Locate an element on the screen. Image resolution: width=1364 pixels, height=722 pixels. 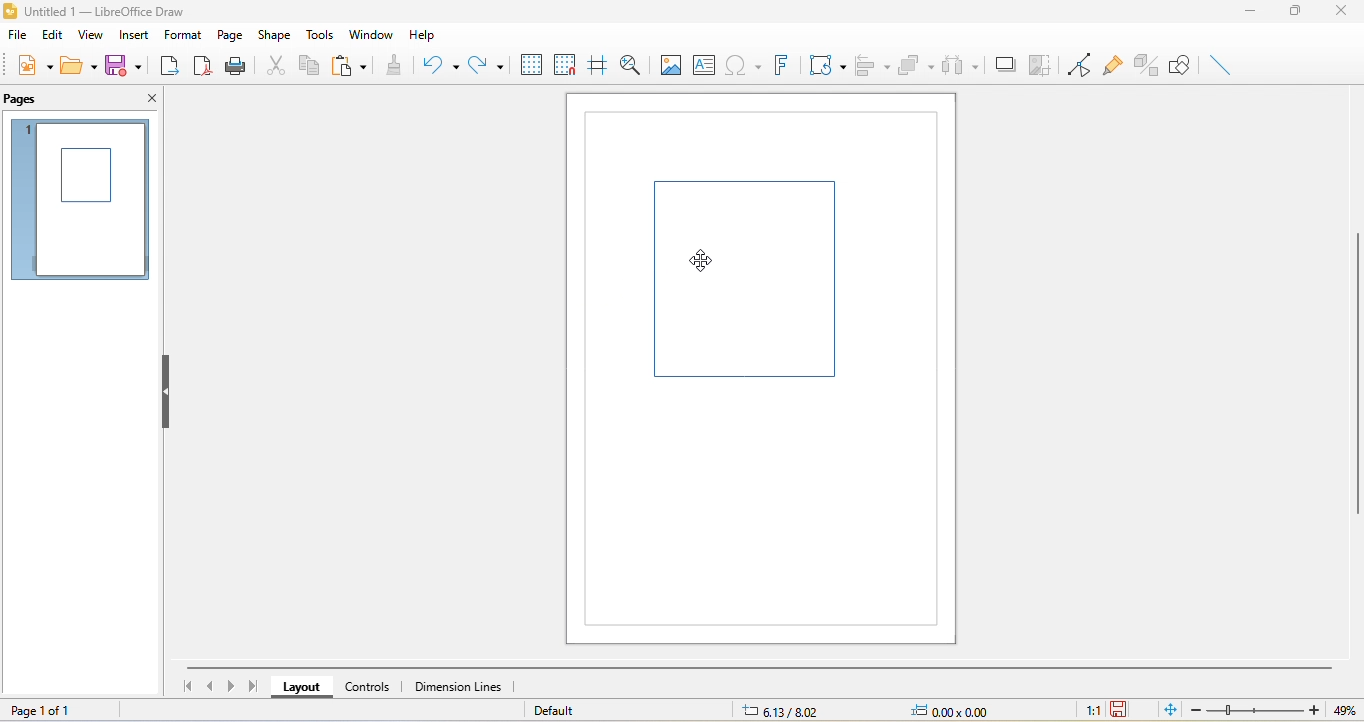
cursor is located at coordinates (699, 260).